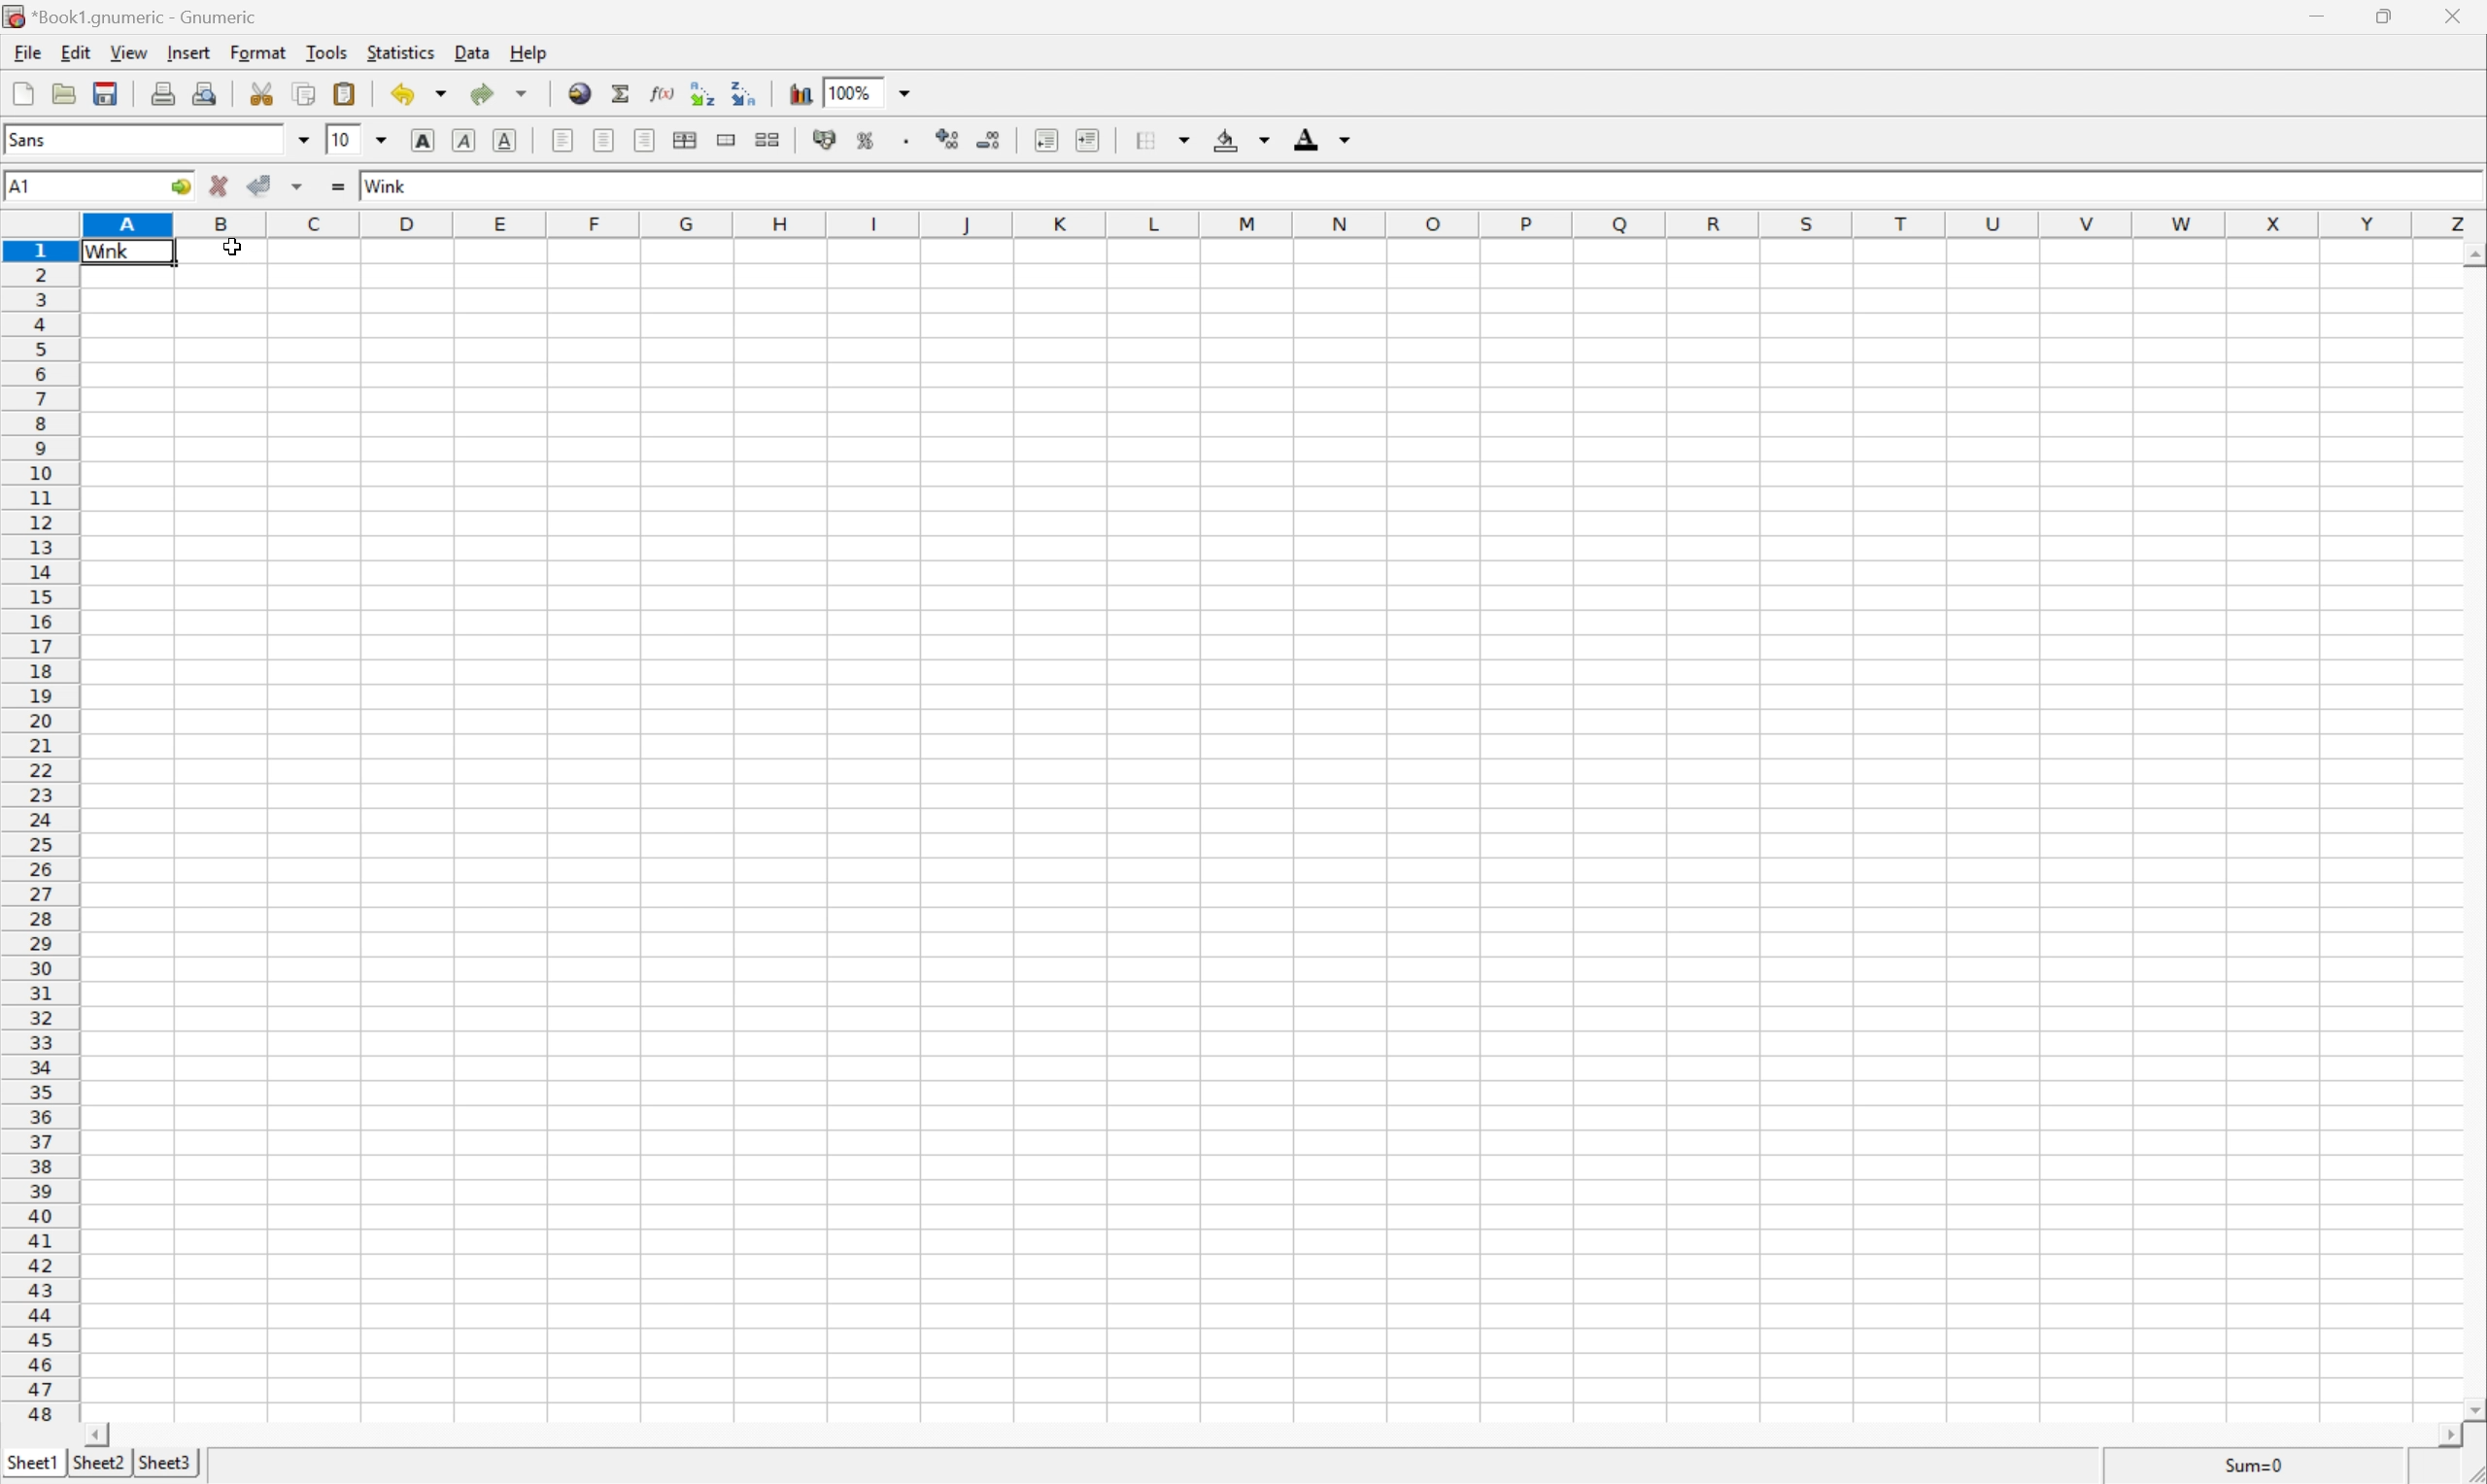  I want to click on wink, so click(384, 185).